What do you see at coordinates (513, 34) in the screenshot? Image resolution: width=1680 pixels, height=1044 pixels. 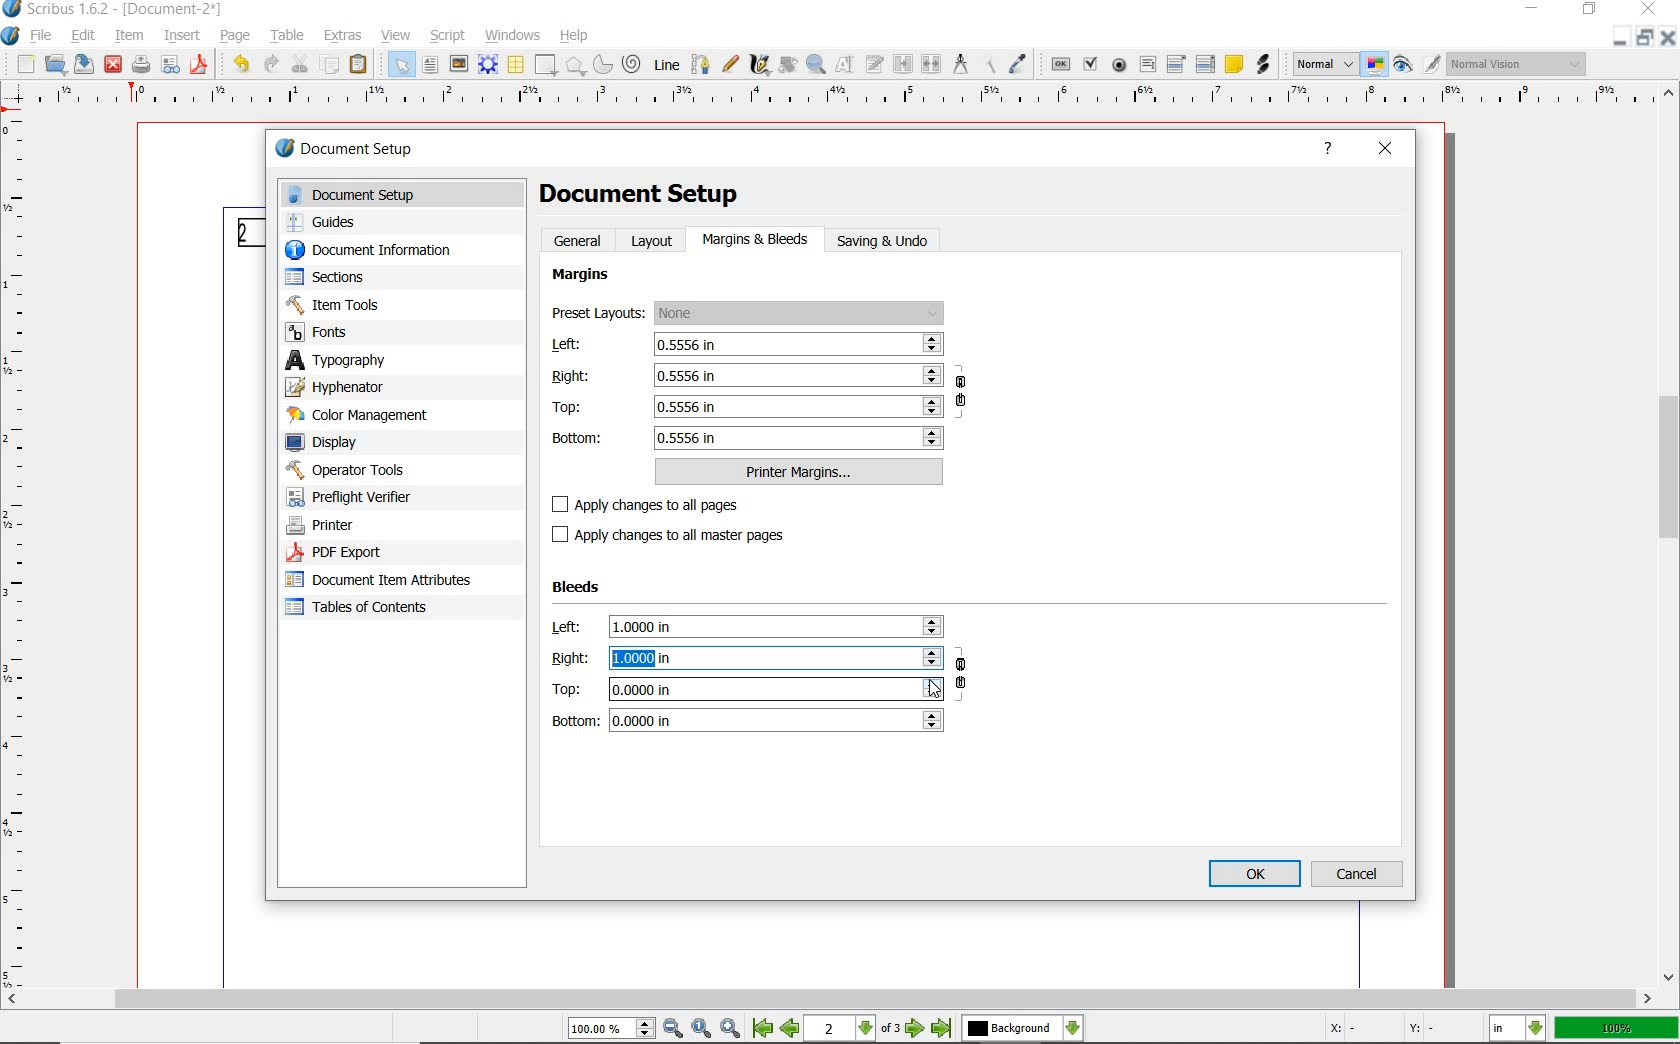 I see `windows` at bounding box center [513, 34].